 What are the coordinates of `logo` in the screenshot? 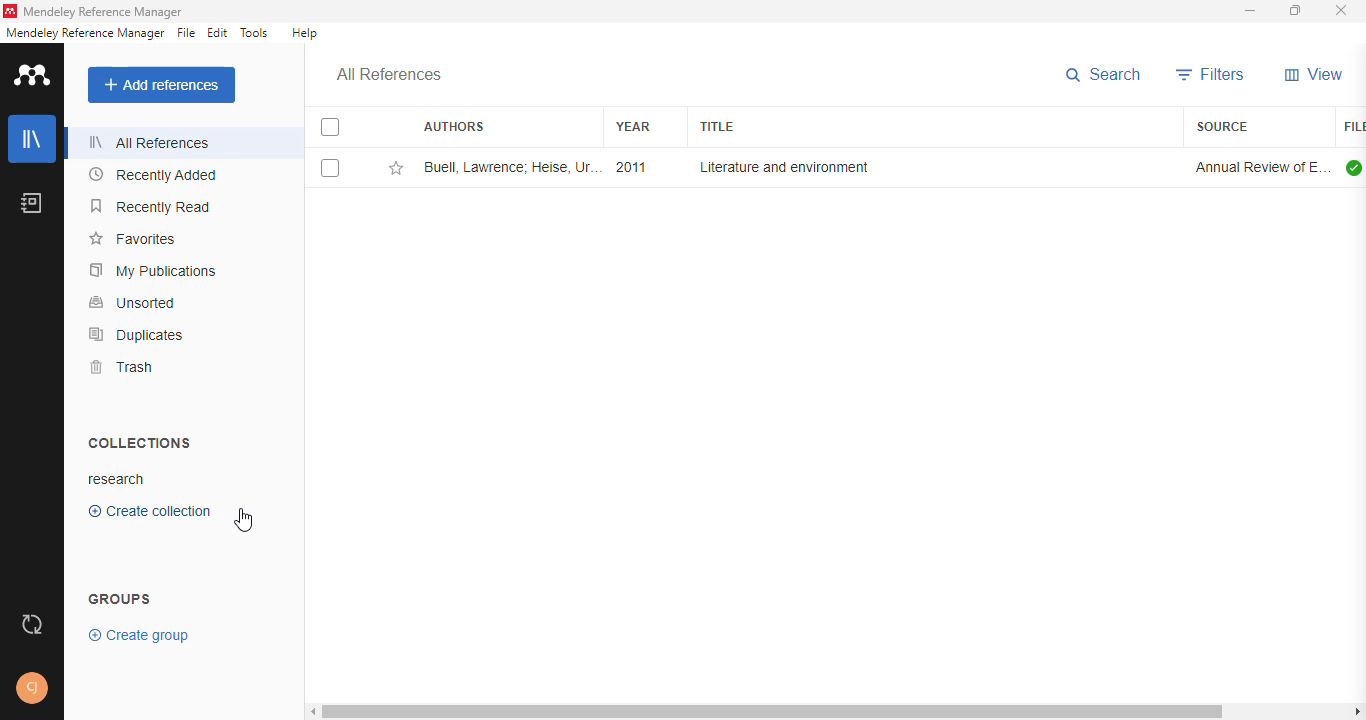 It's located at (33, 75).